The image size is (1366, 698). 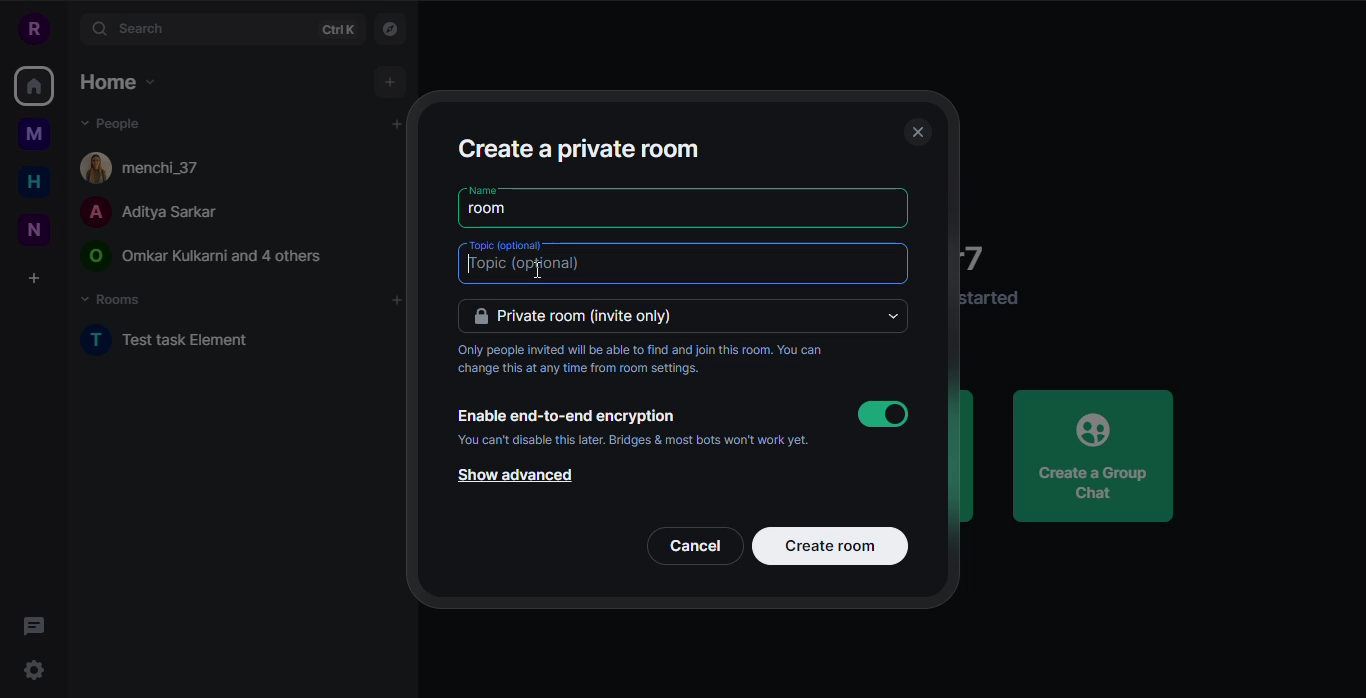 What do you see at coordinates (511, 477) in the screenshot?
I see `show advanced` at bounding box center [511, 477].